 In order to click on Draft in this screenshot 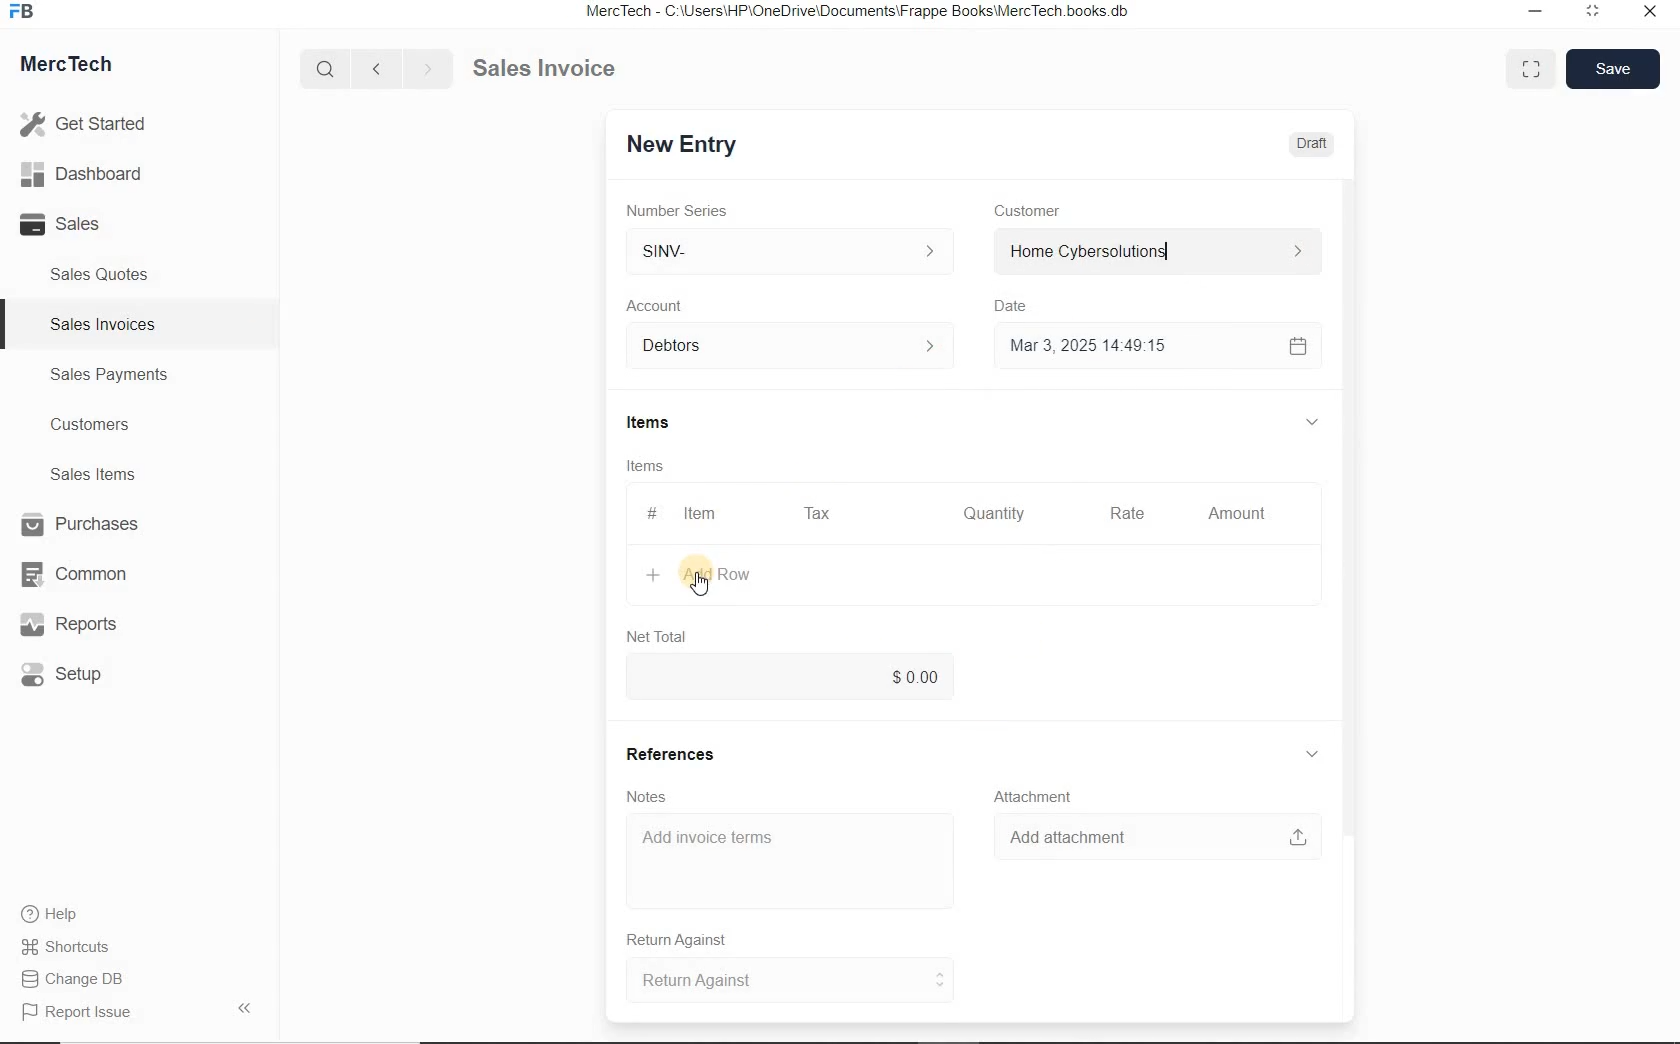, I will do `click(1313, 144)`.